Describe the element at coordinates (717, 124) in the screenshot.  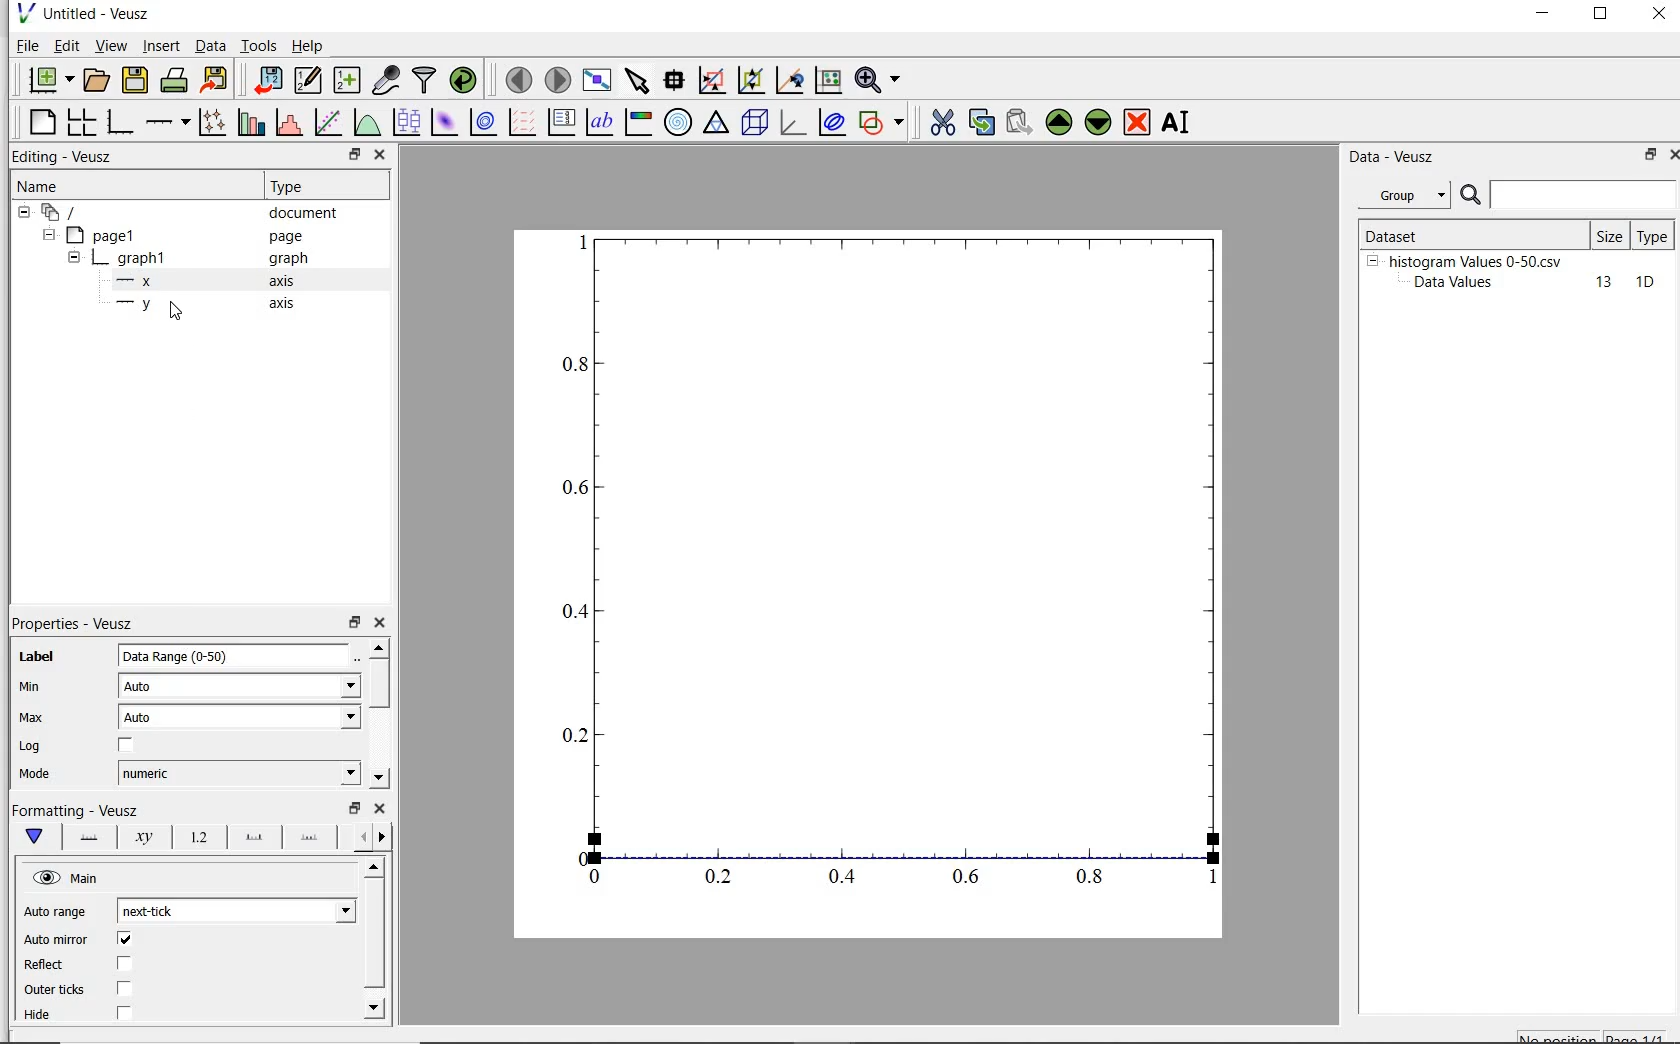
I see `ternary graph` at that location.